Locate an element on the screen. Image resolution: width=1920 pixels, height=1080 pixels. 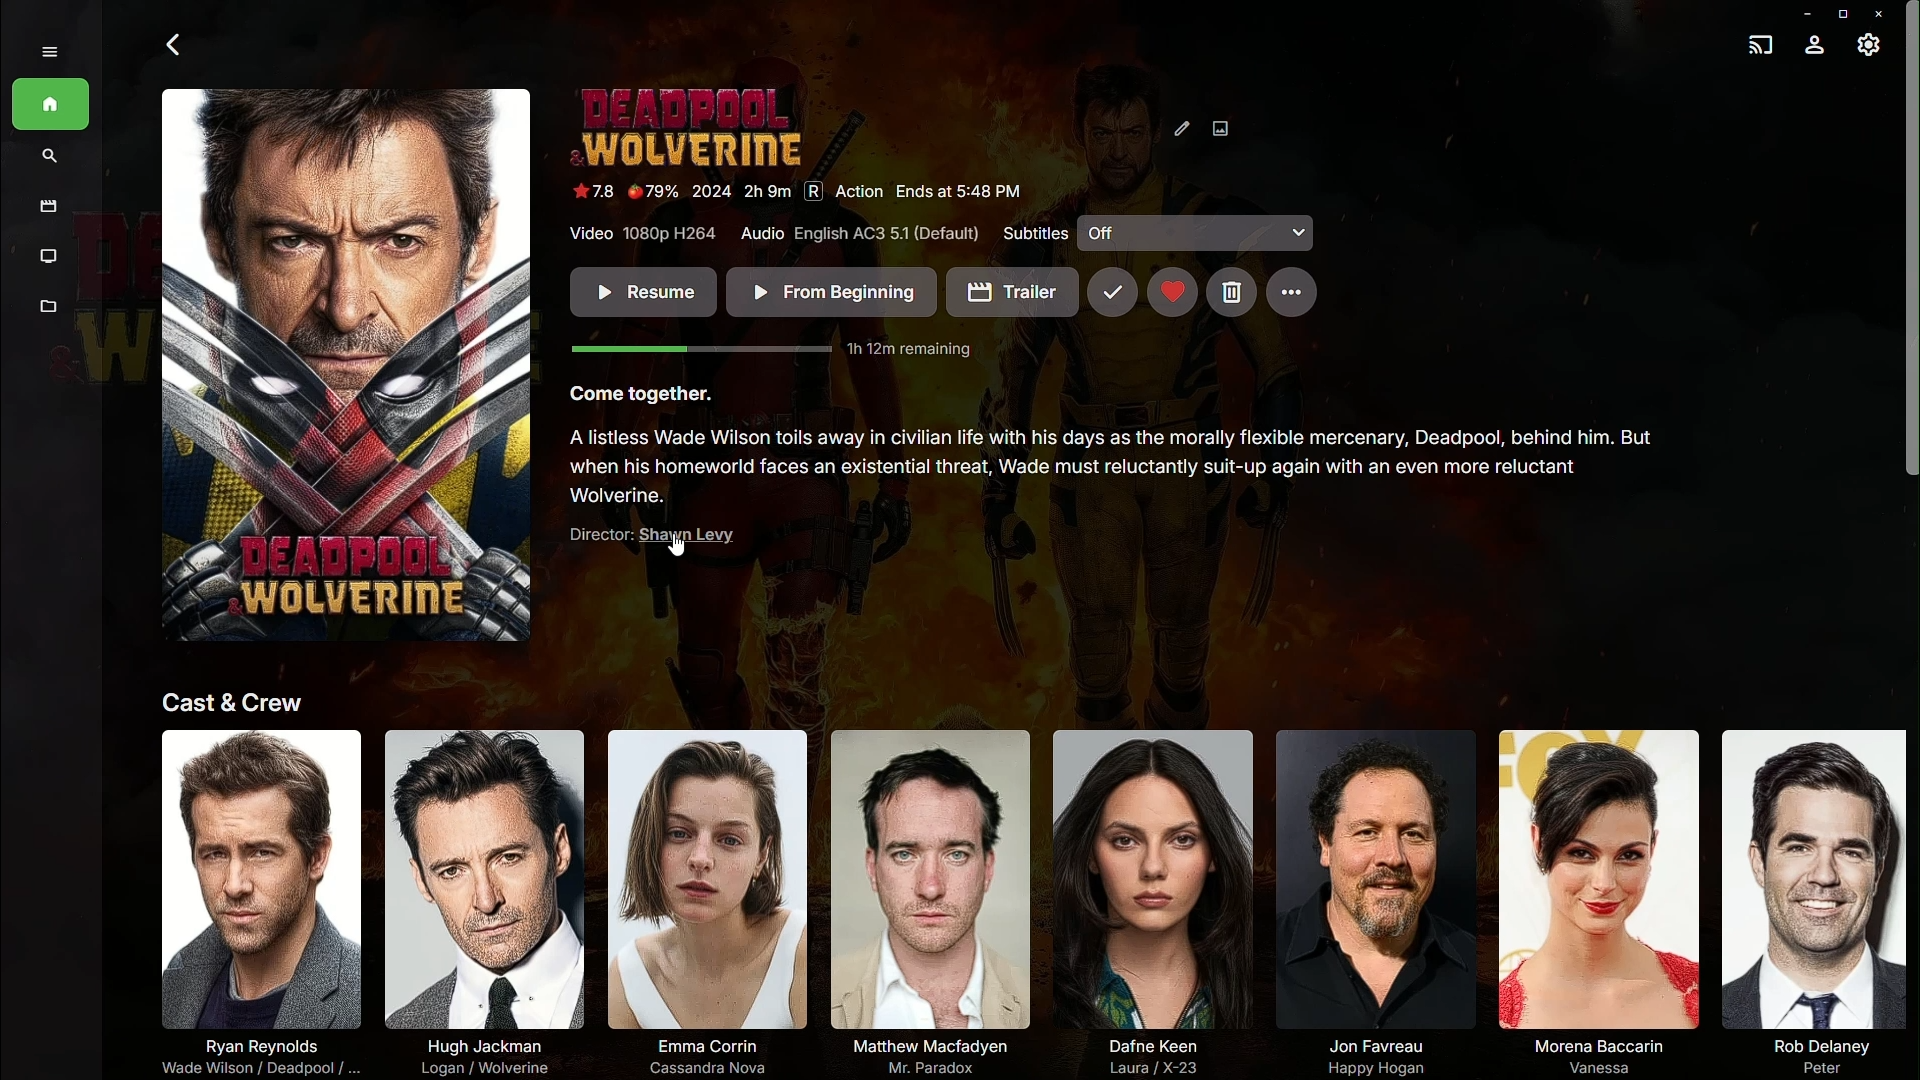
Remove from Favorite is located at coordinates (1171, 293).